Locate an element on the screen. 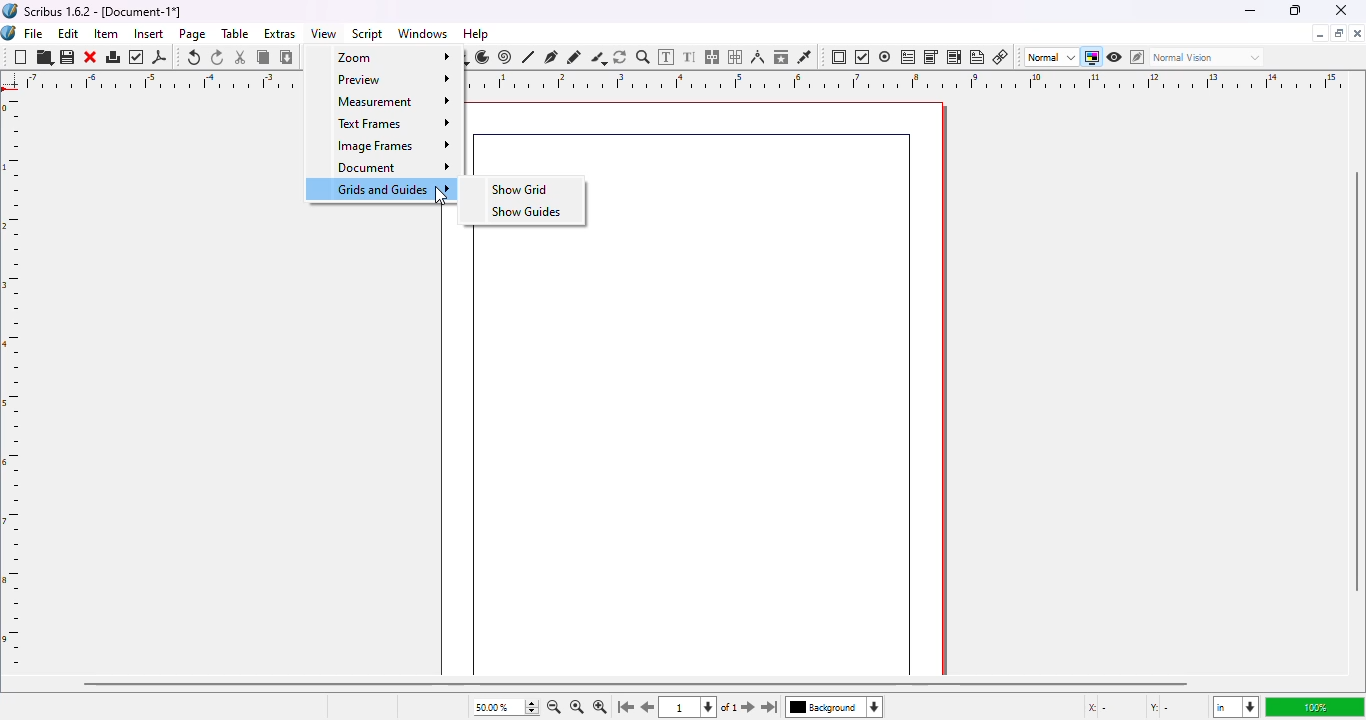 The width and height of the screenshot is (1366, 720). page is located at coordinates (194, 34).